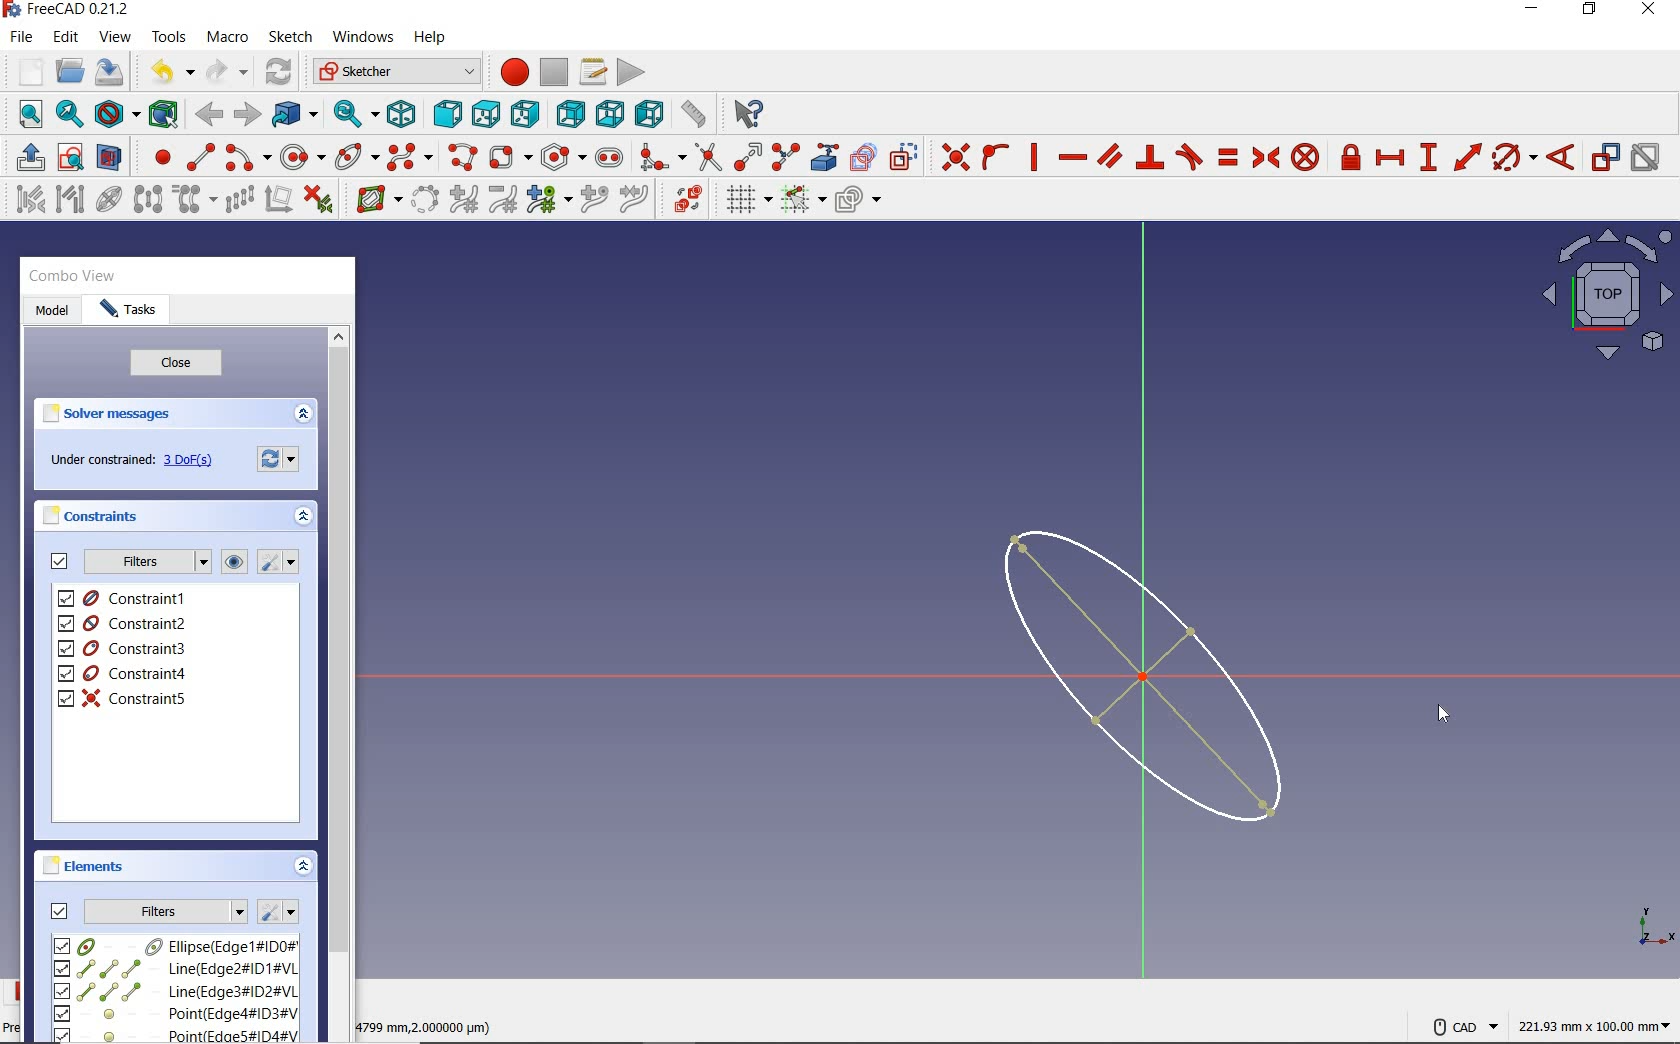  Describe the element at coordinates (1264, 157) in the screenshot. I see `constrain symmetrical` at that location.